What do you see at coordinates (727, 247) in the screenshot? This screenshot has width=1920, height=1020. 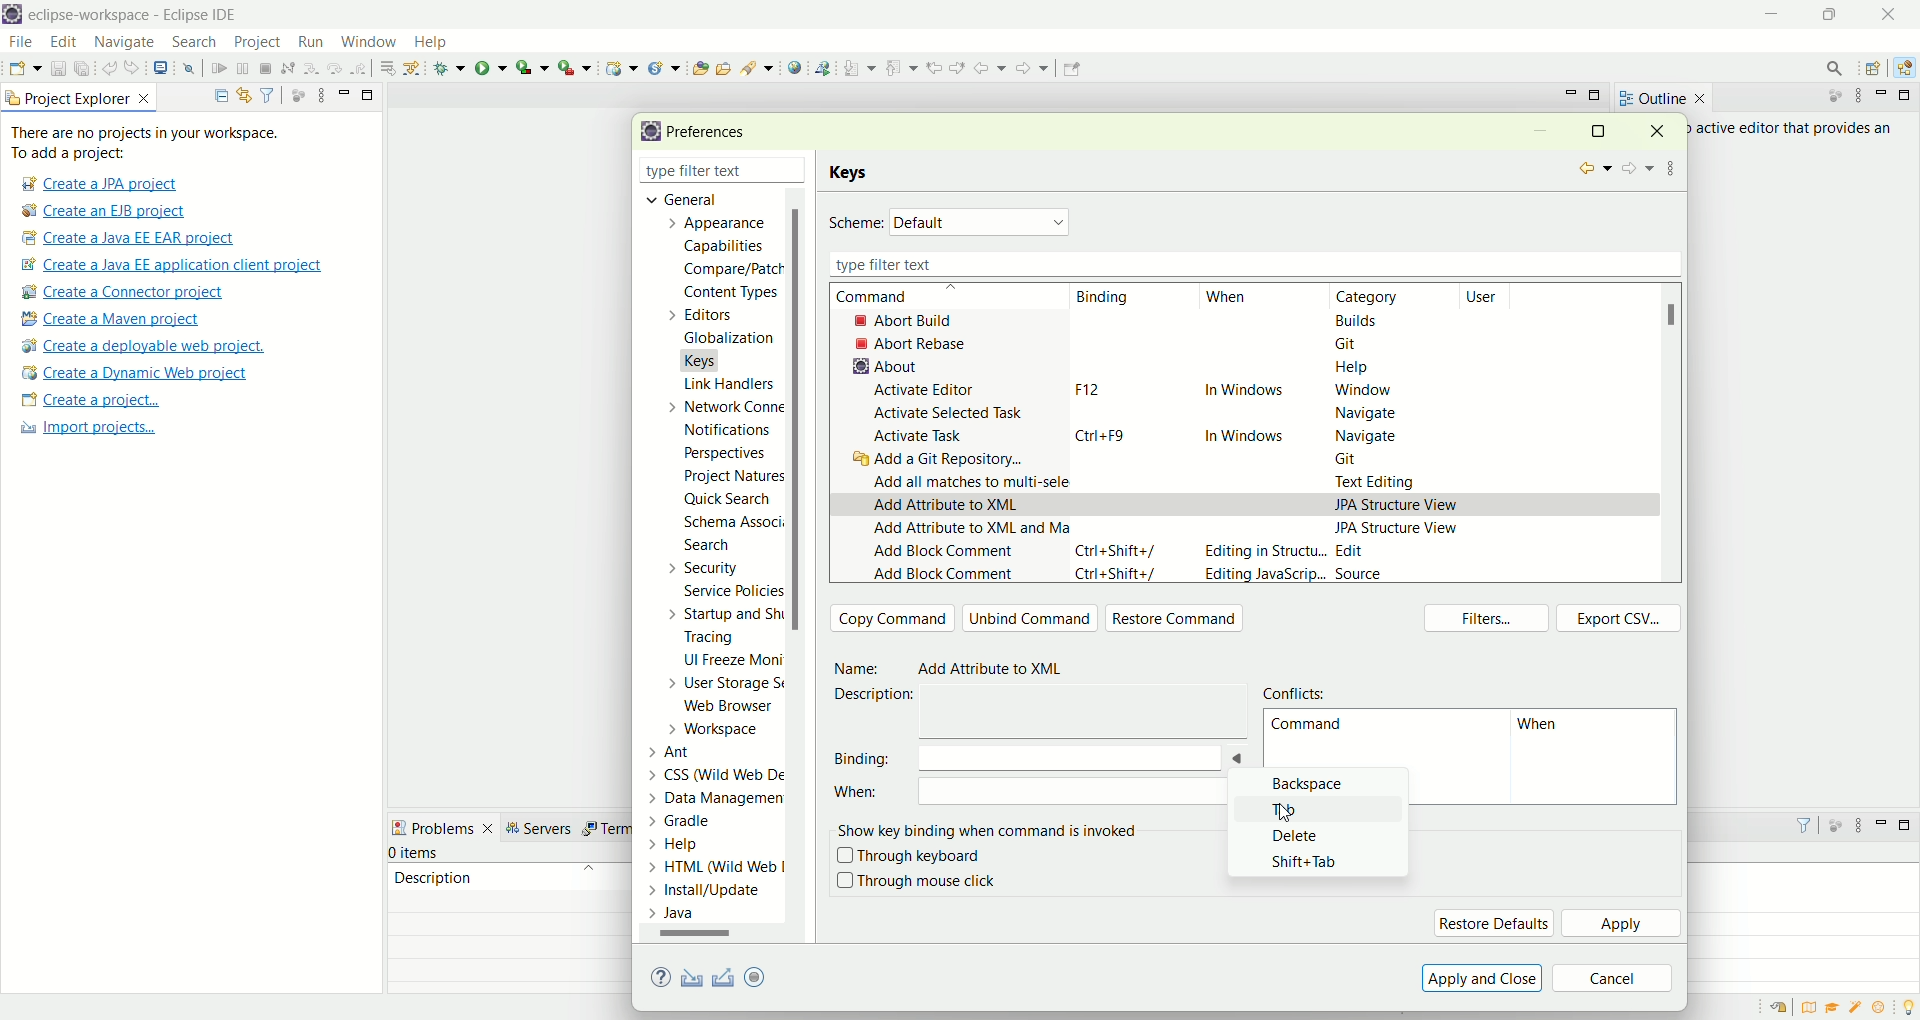 I see `capabilities` at bounding box center [727, 247].